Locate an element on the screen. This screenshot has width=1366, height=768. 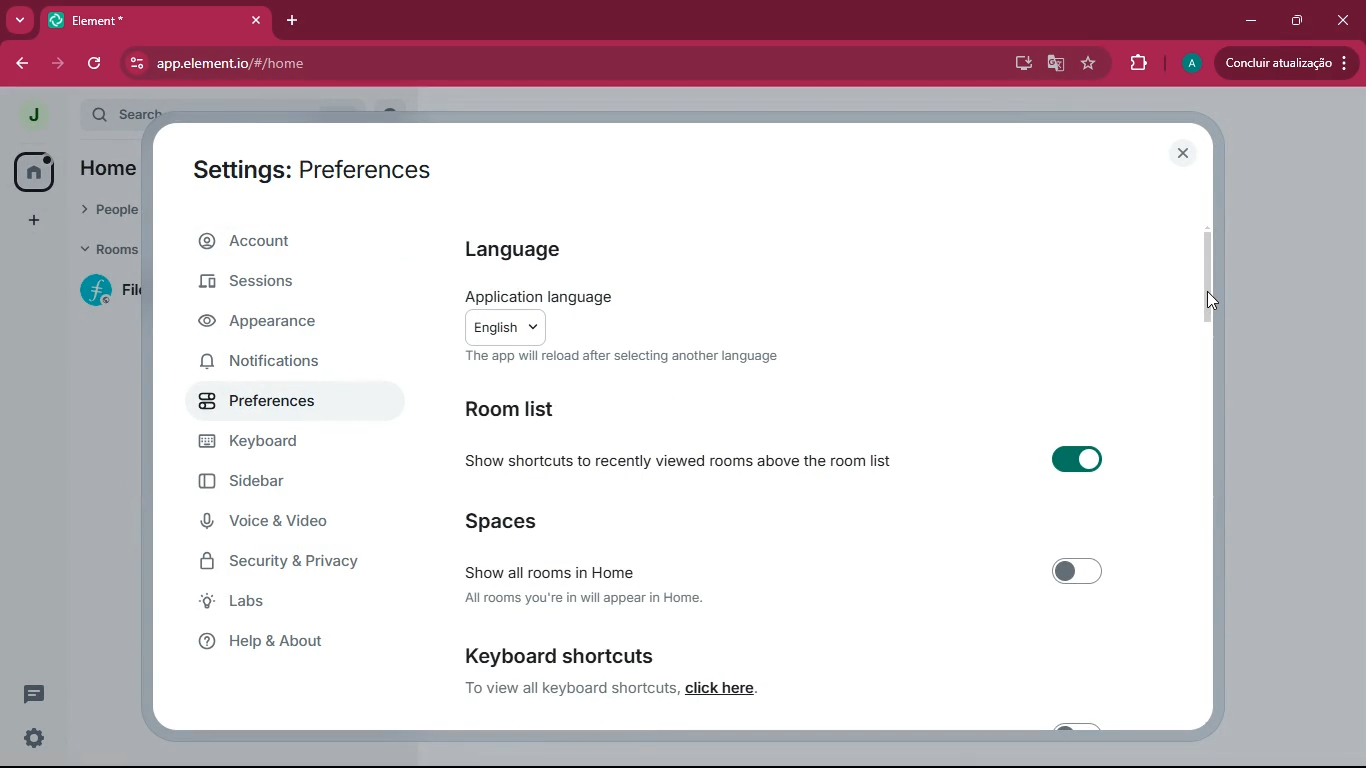
quick settings is located at coordinates (34, 738).